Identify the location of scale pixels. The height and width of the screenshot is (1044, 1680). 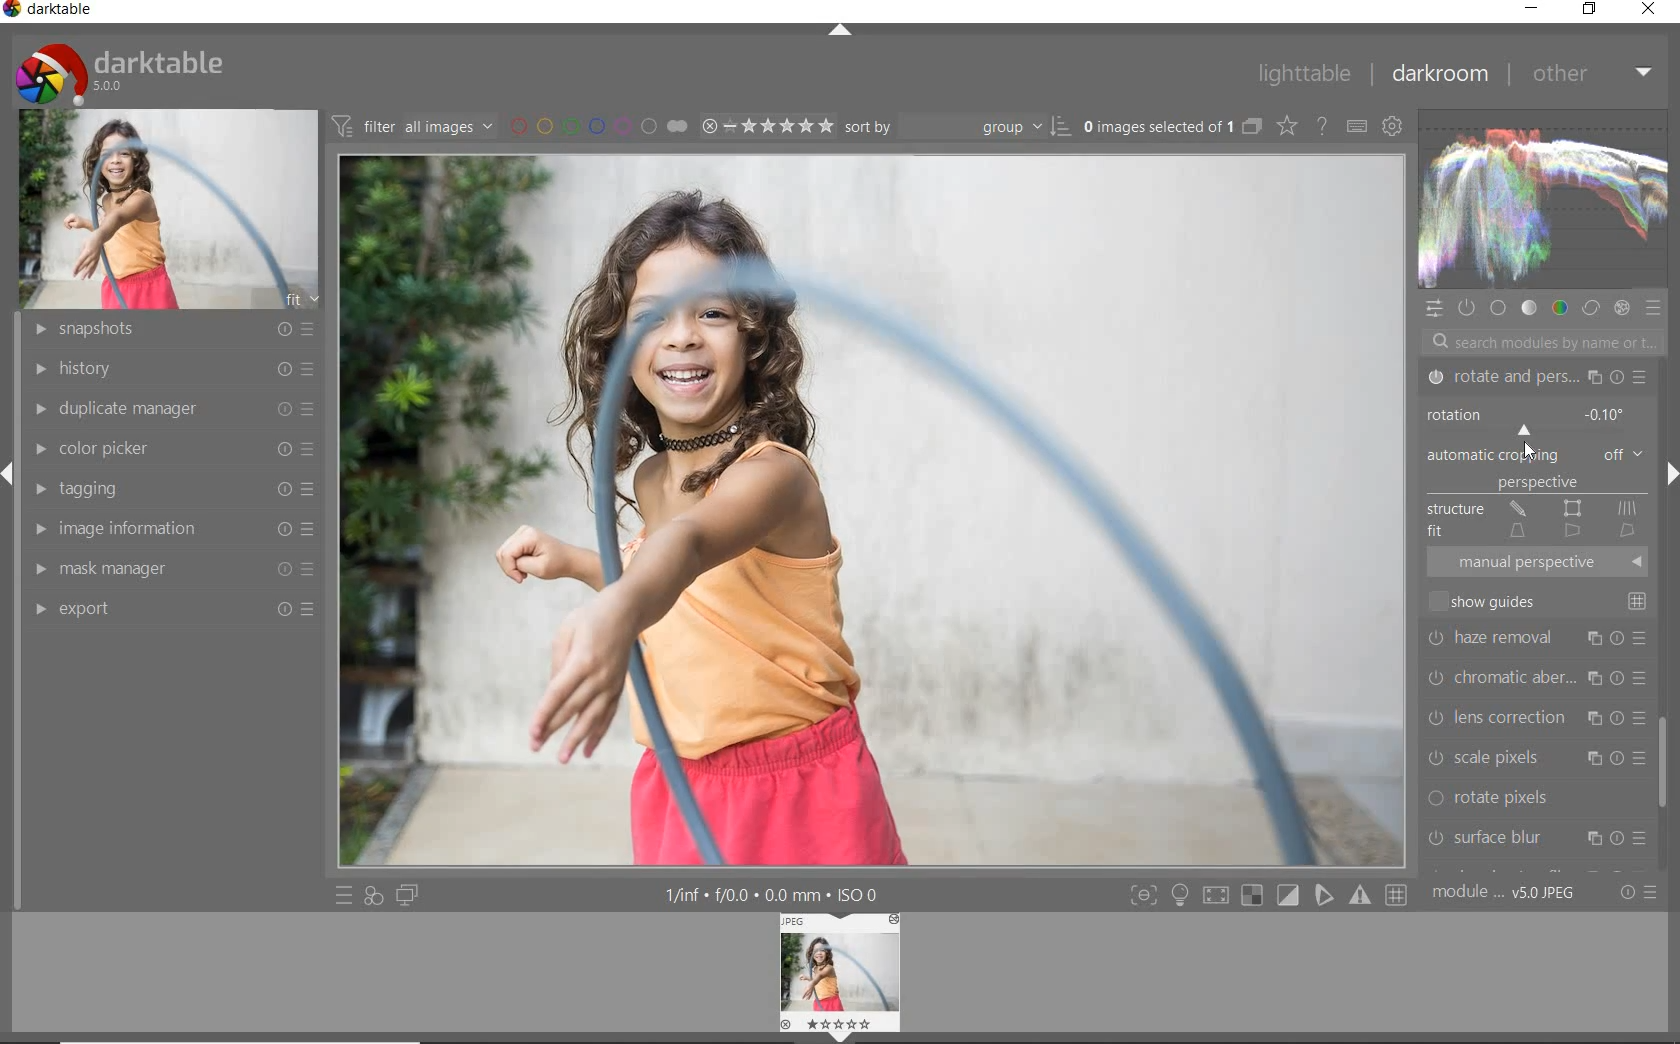
(1530, 754).